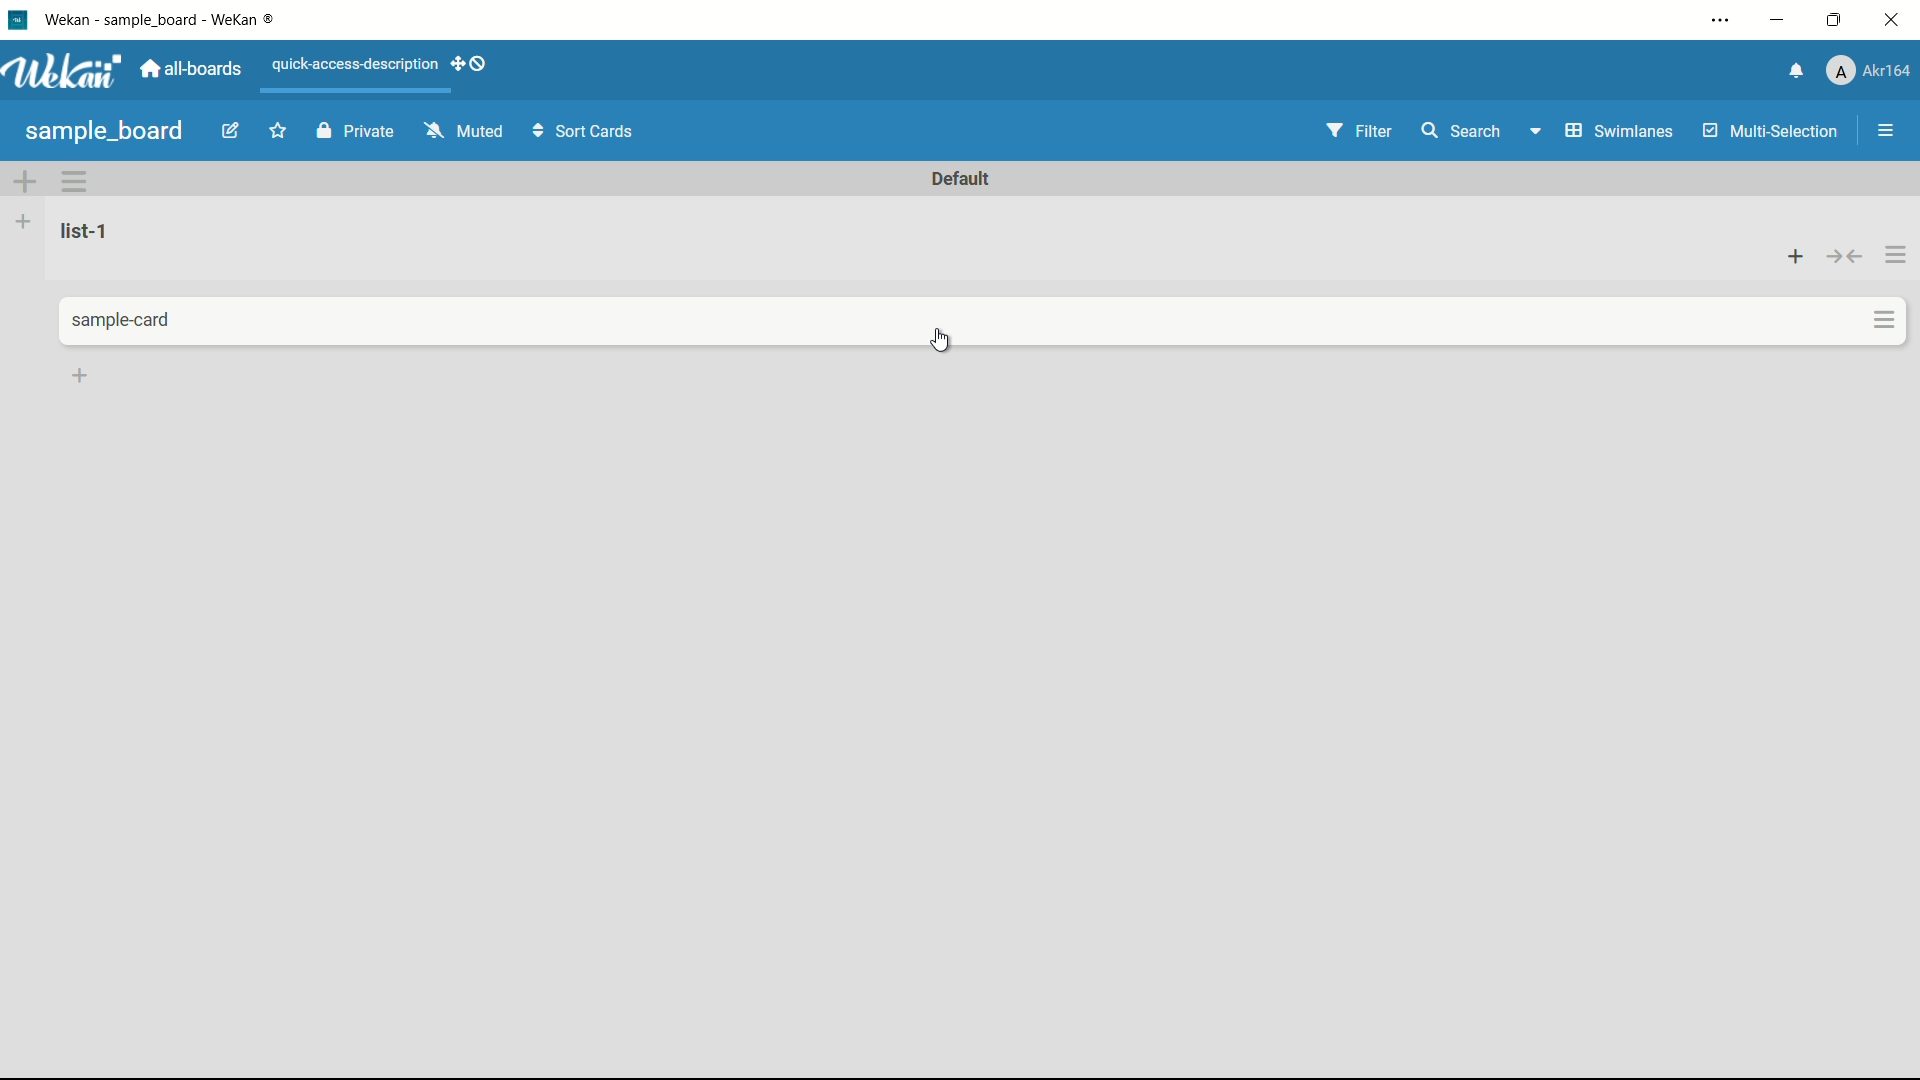 The image size is (1920, 1080). I want to click on close app, so click(1896, 20).